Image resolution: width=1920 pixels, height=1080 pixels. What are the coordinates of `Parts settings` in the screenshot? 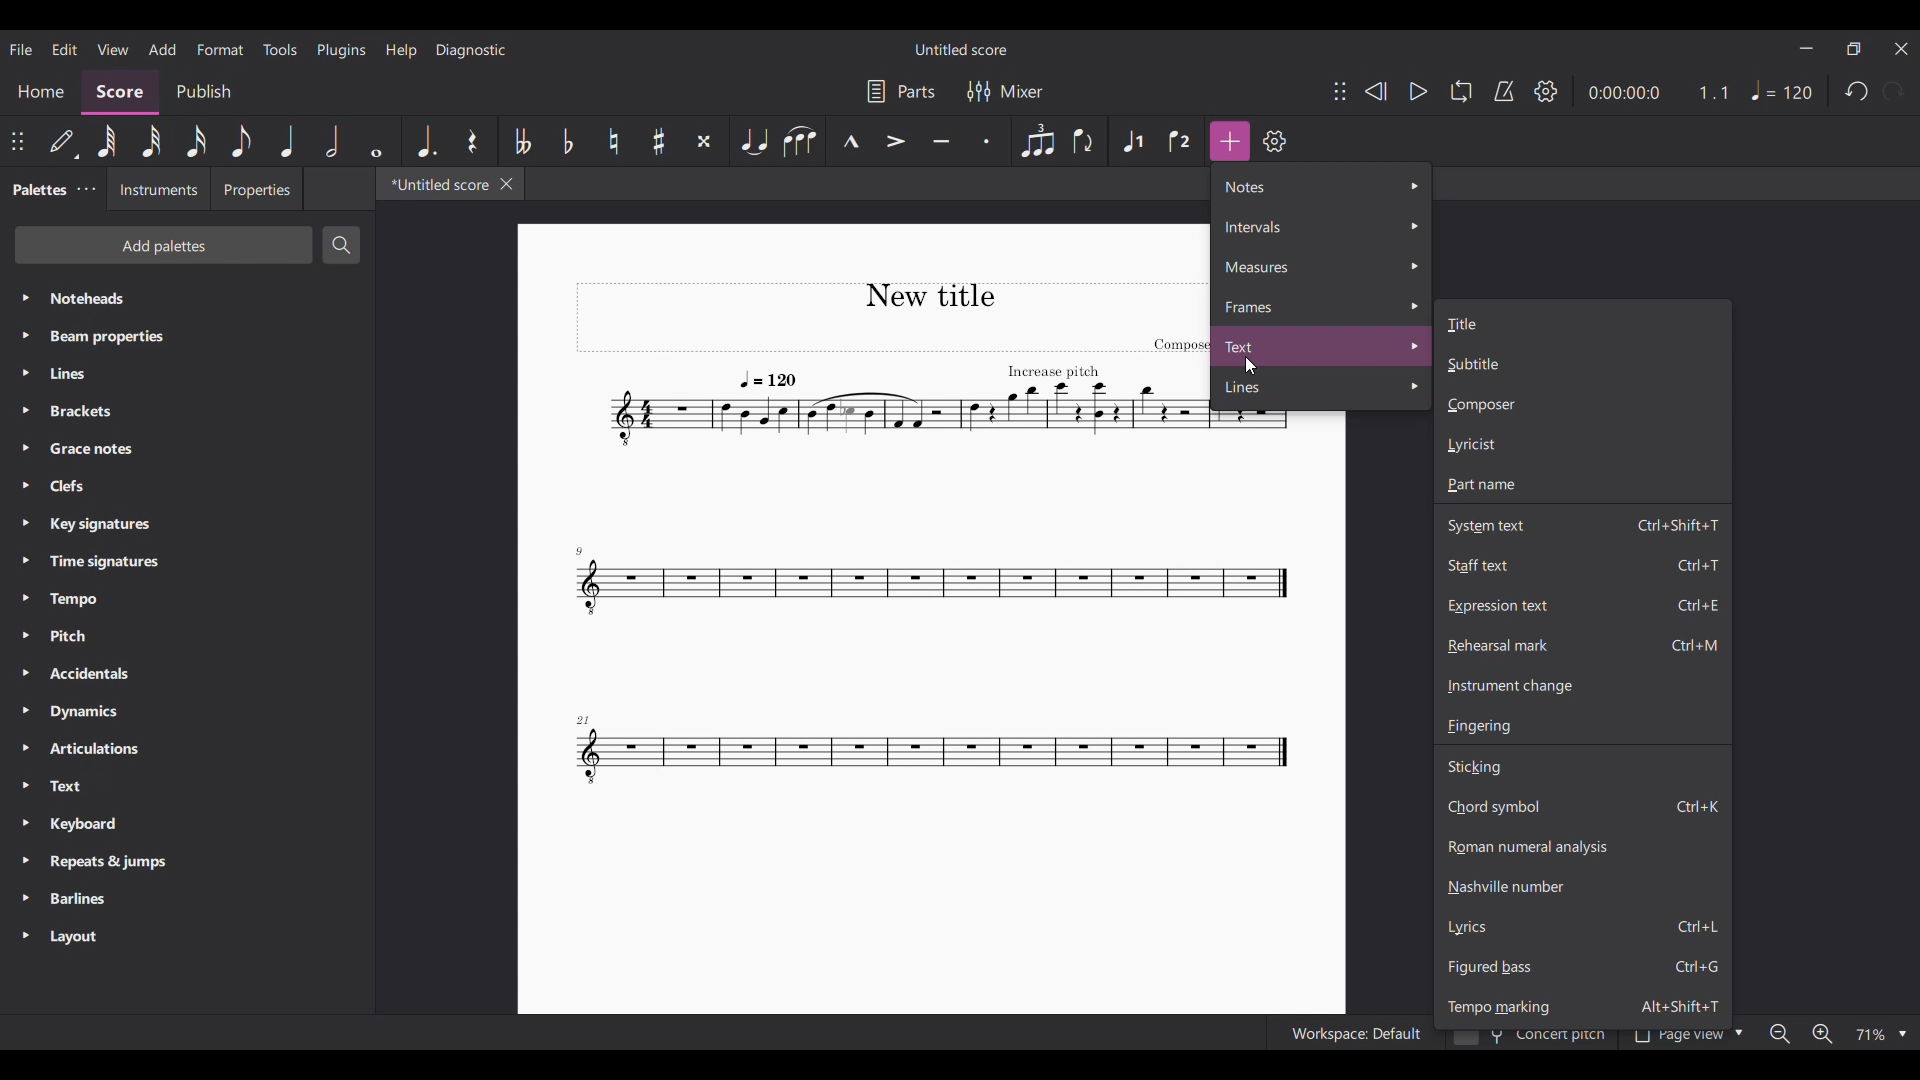 It's located at (902, 91).